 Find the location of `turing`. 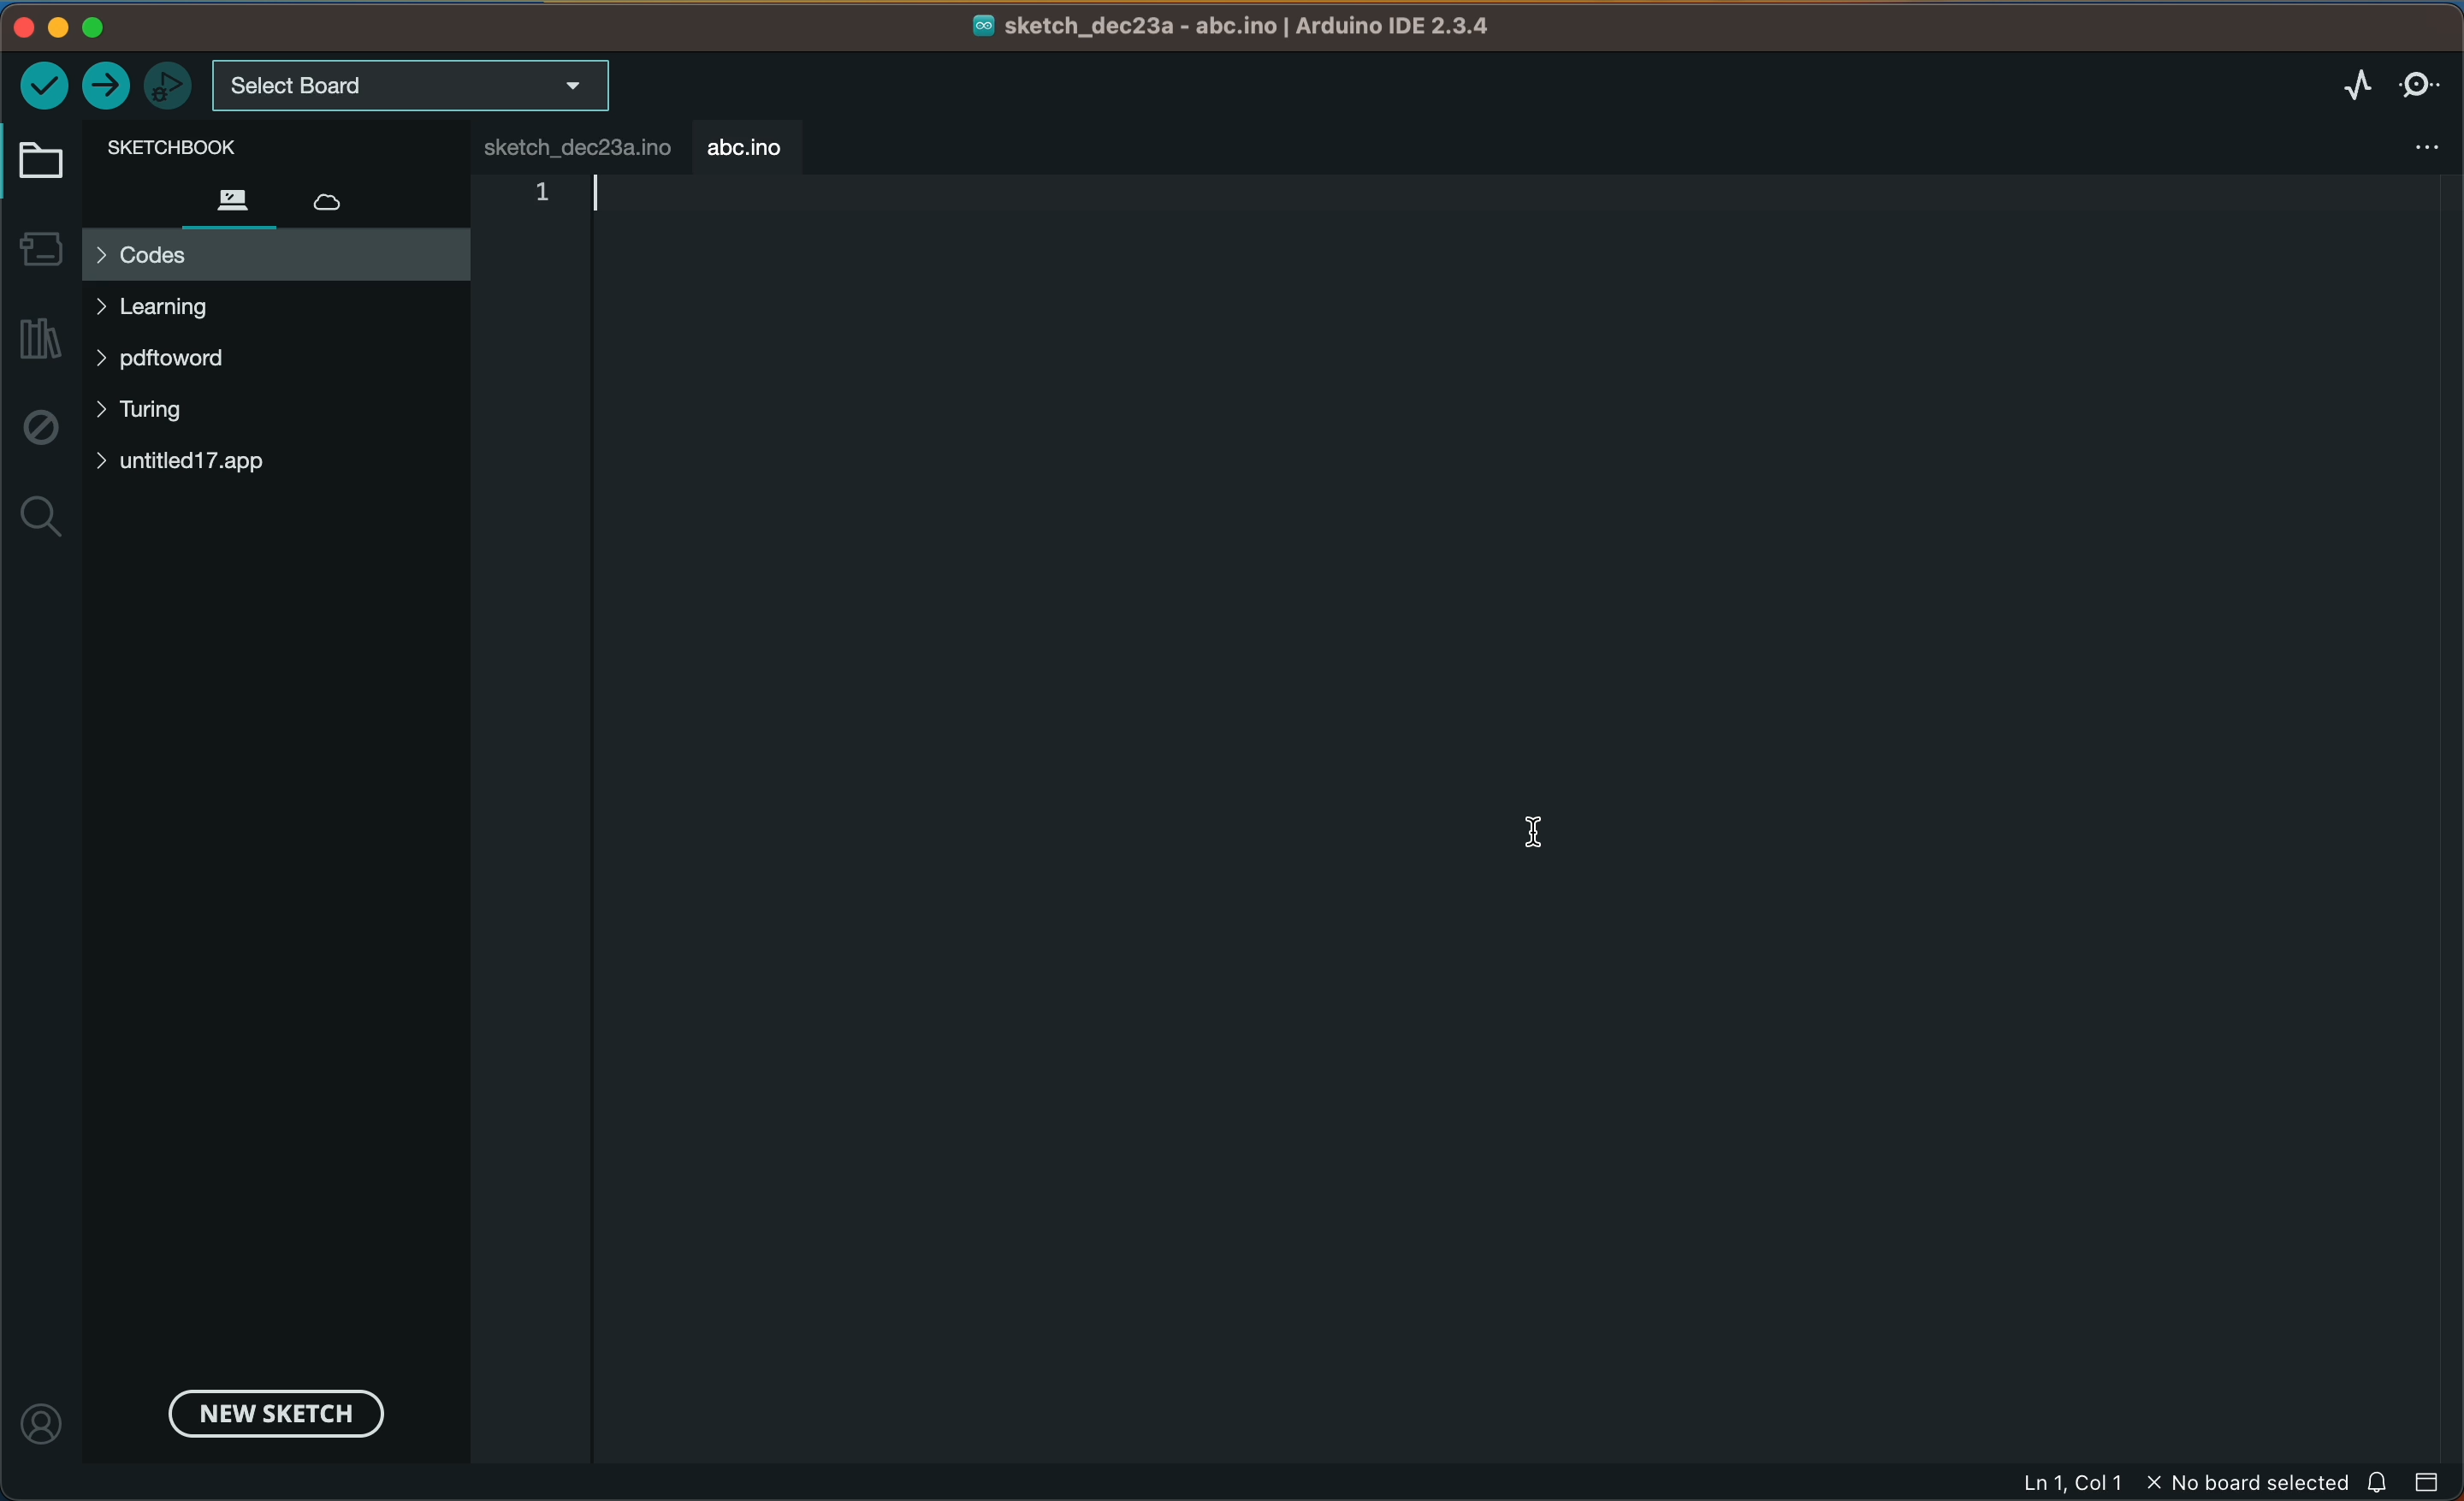

turing is located at coordinates (155, 413).